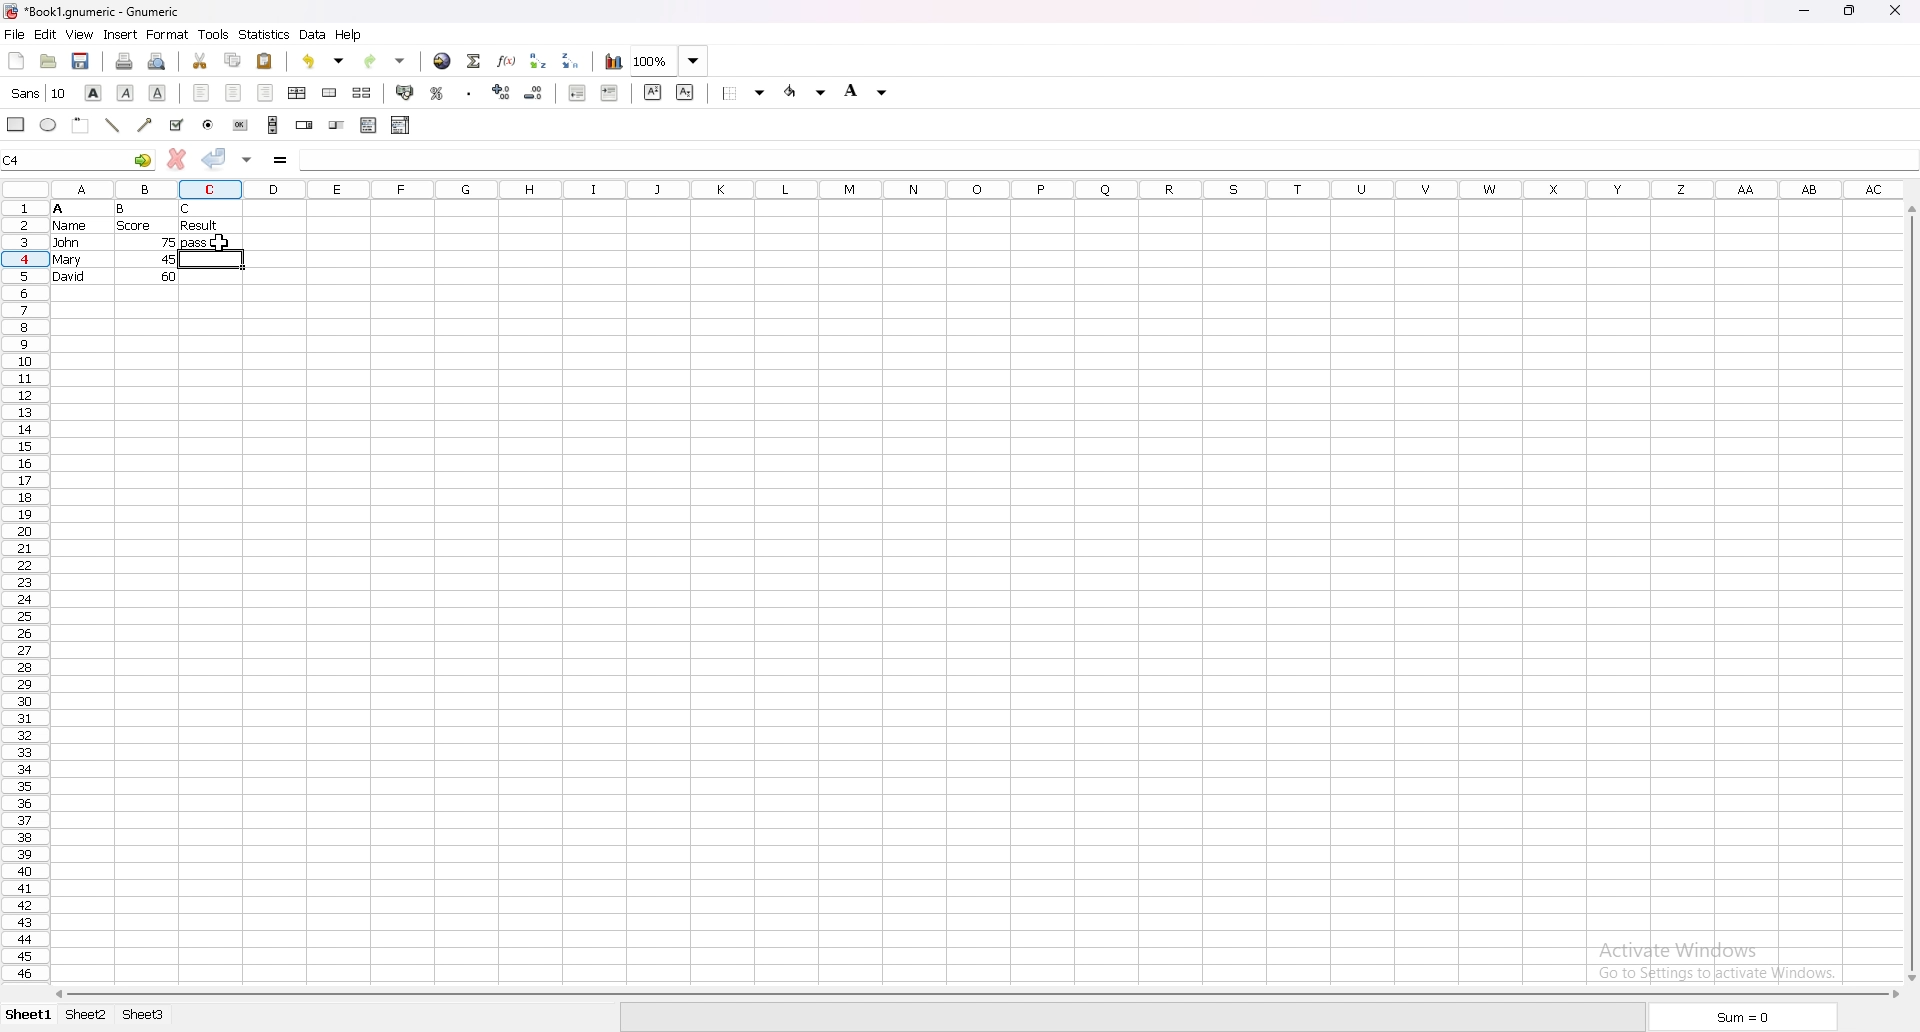 The height and width of the screenshot is (1032, 1920). What do you see at coordinates (374, 160) in the screenshot?
I see `cell input` at bounding box center [374, 160].